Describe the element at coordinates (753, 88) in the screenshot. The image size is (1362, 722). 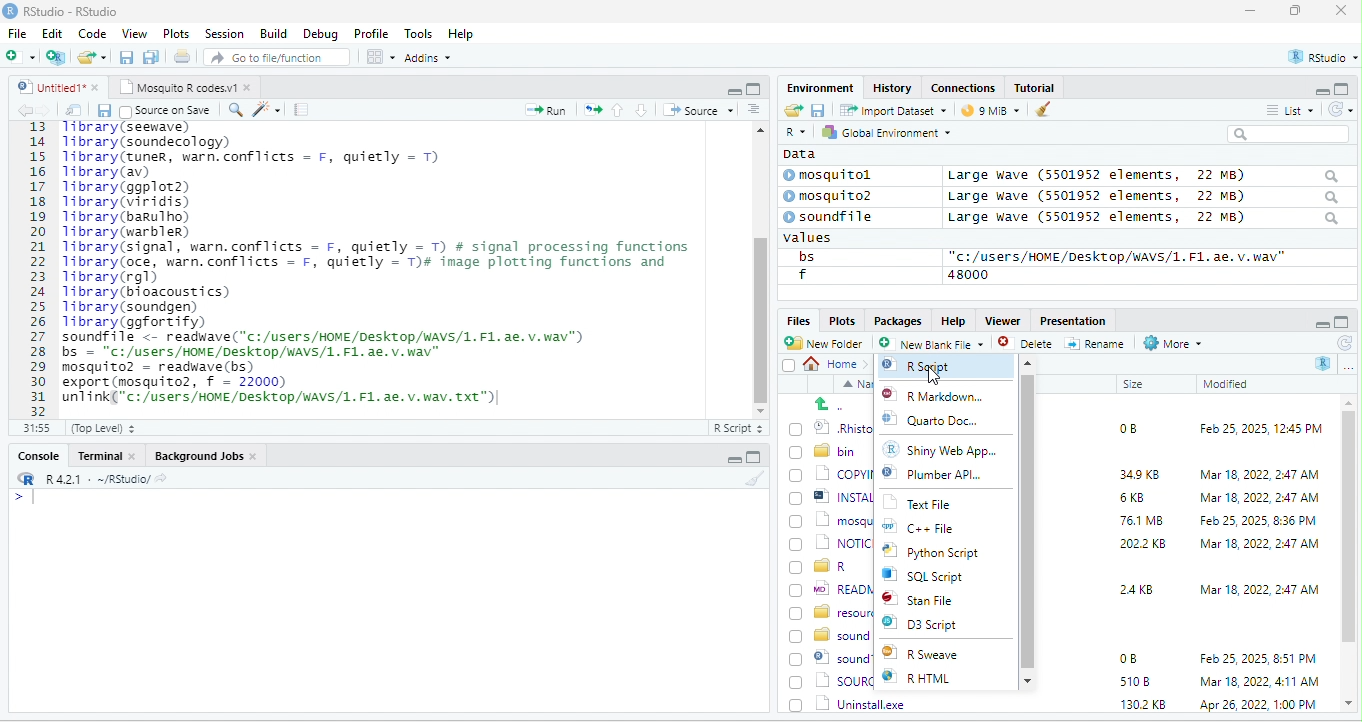
I see `maximize` at that location.